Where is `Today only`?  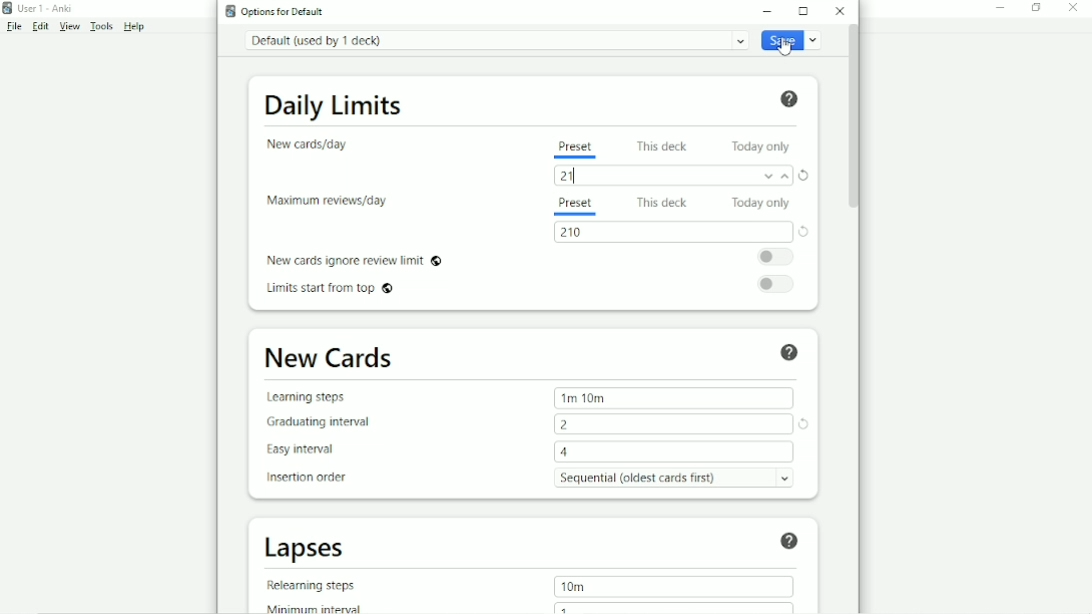 Today only is located at coordinates (760, 147).